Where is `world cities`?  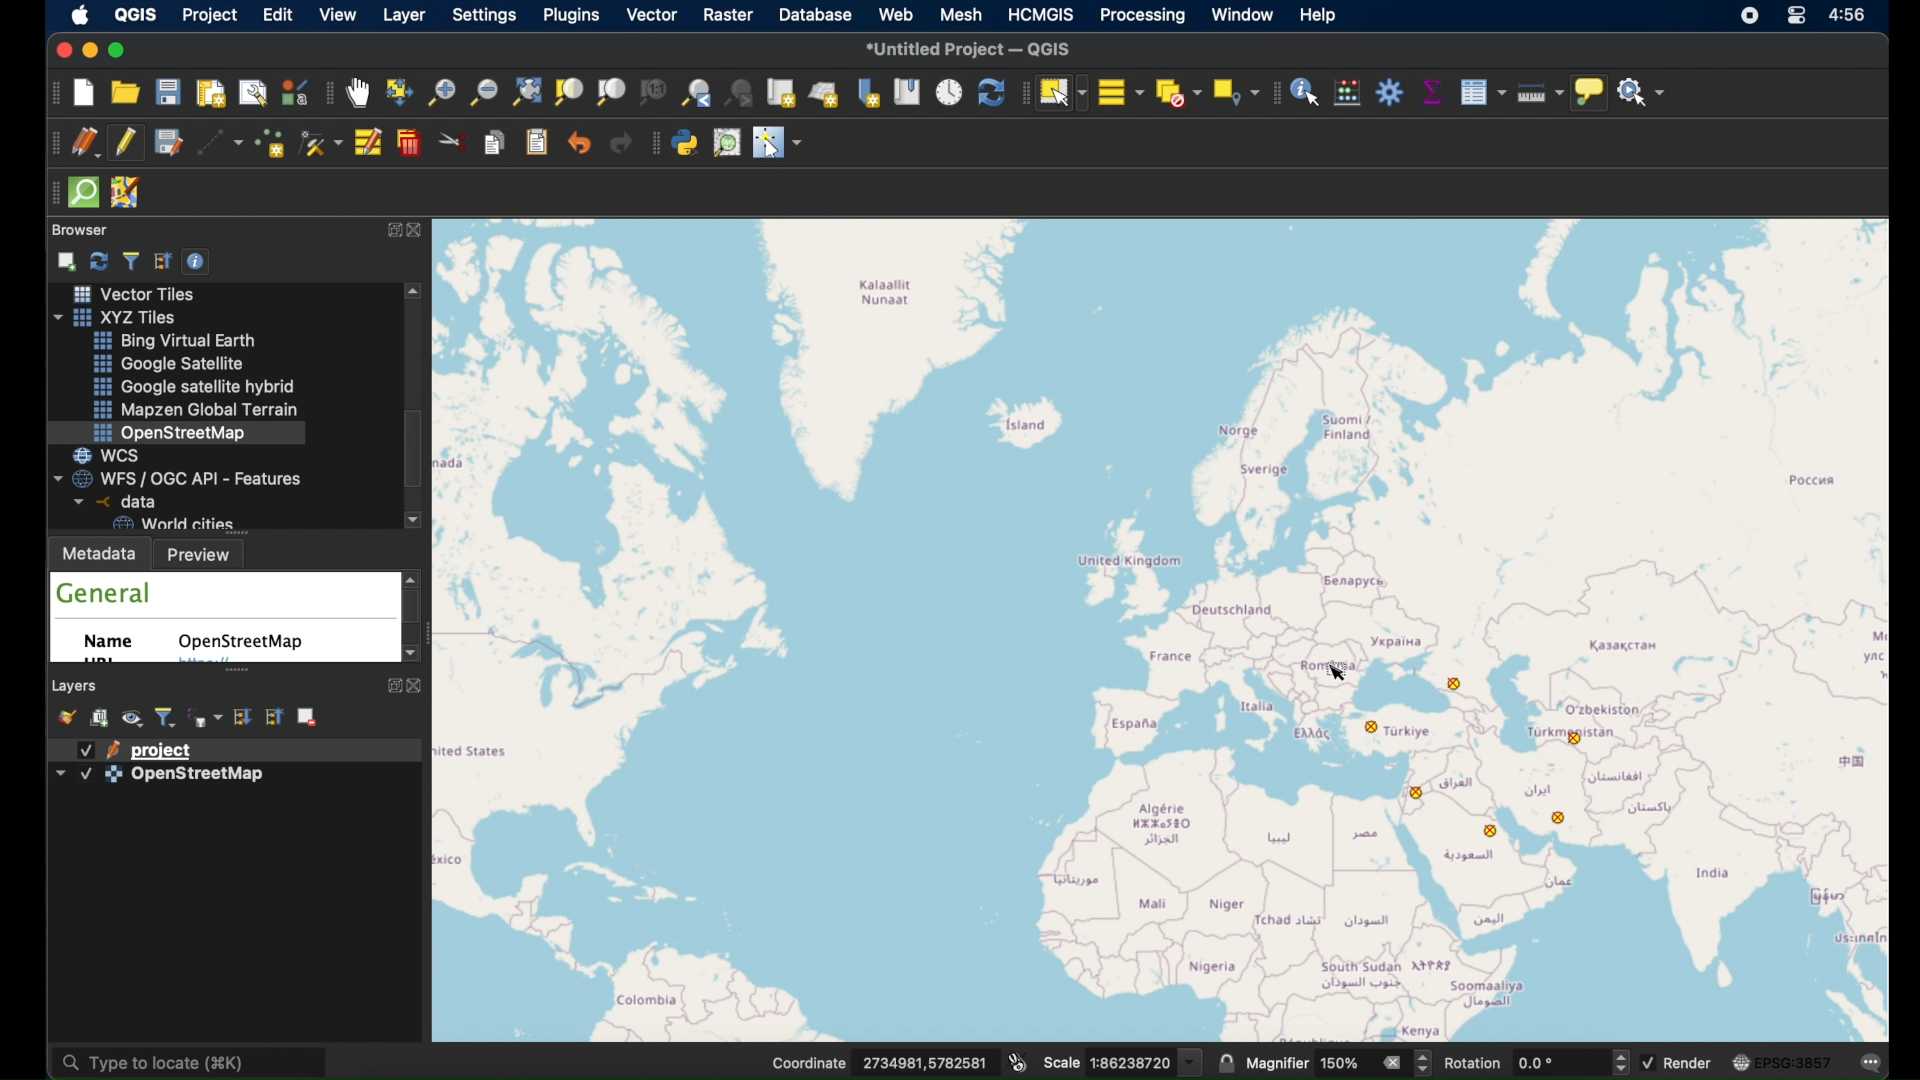 world cities is located at coordinates (172, 523).